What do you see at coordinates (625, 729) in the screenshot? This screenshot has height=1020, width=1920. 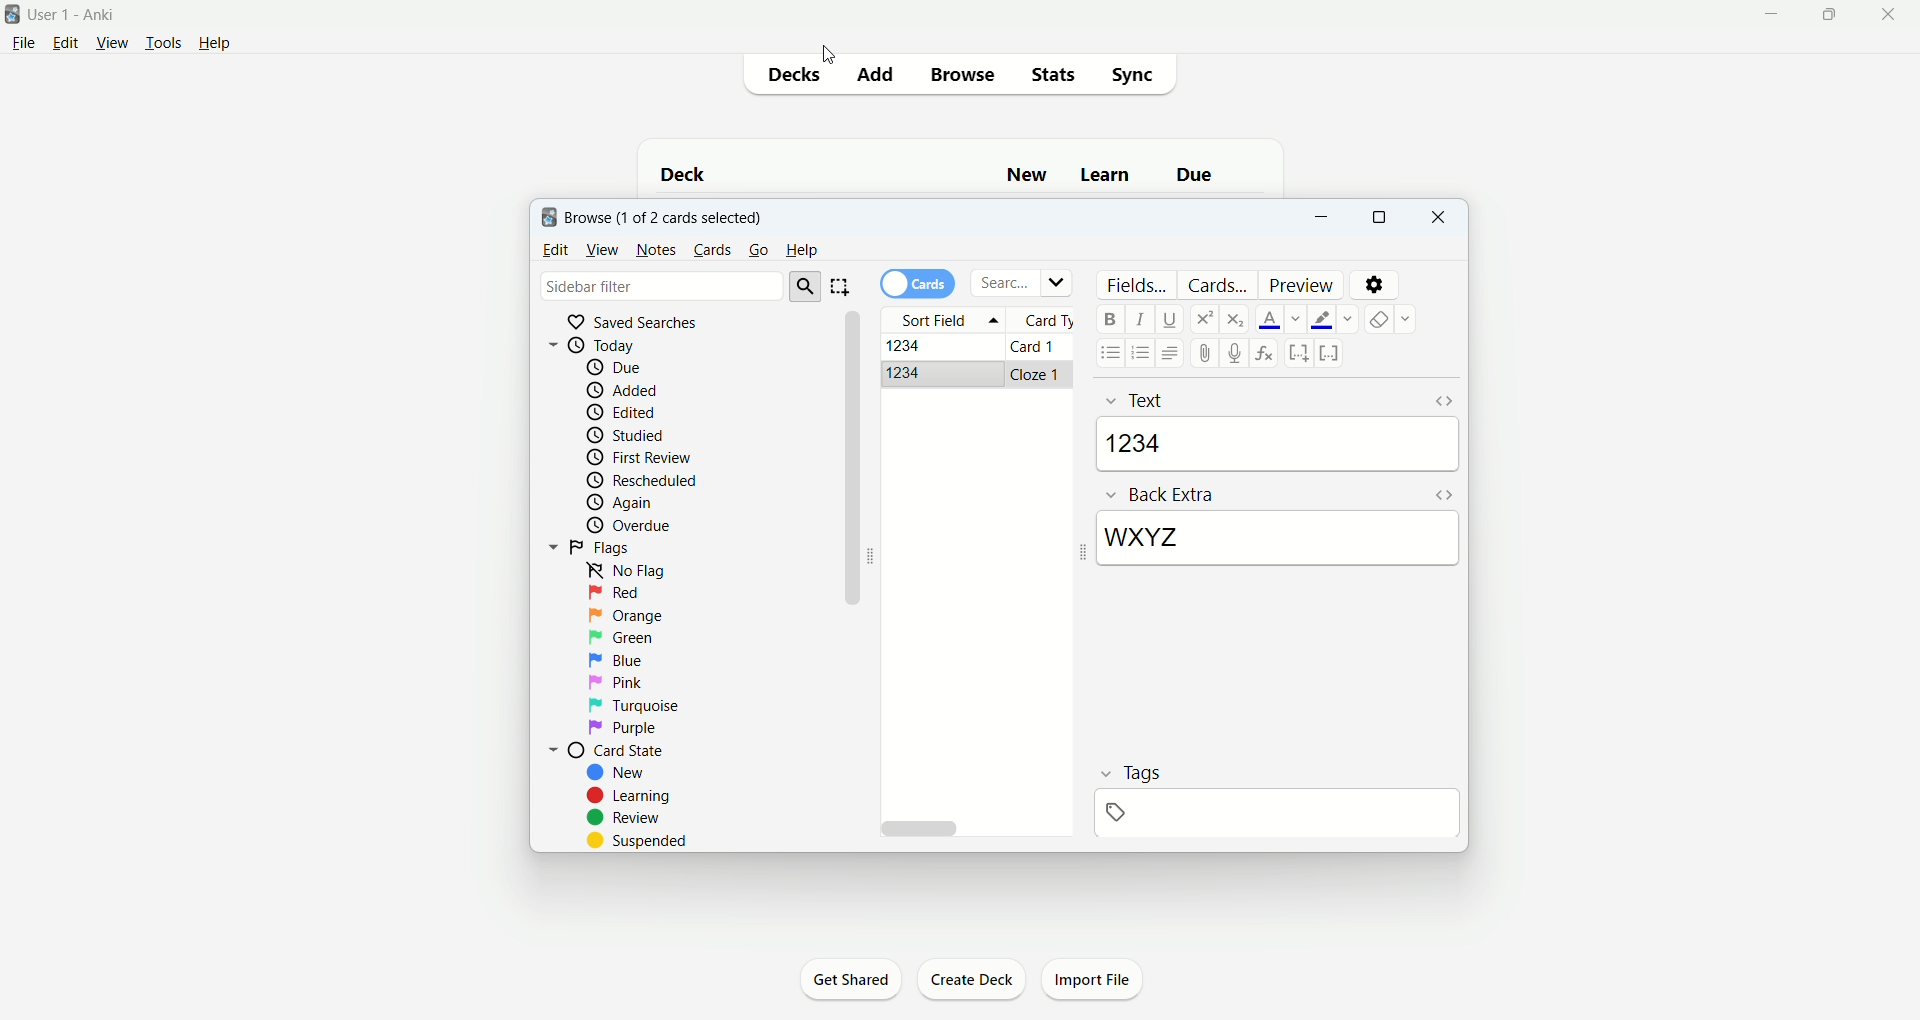 I see `purple` at bounding box center [625, 729].